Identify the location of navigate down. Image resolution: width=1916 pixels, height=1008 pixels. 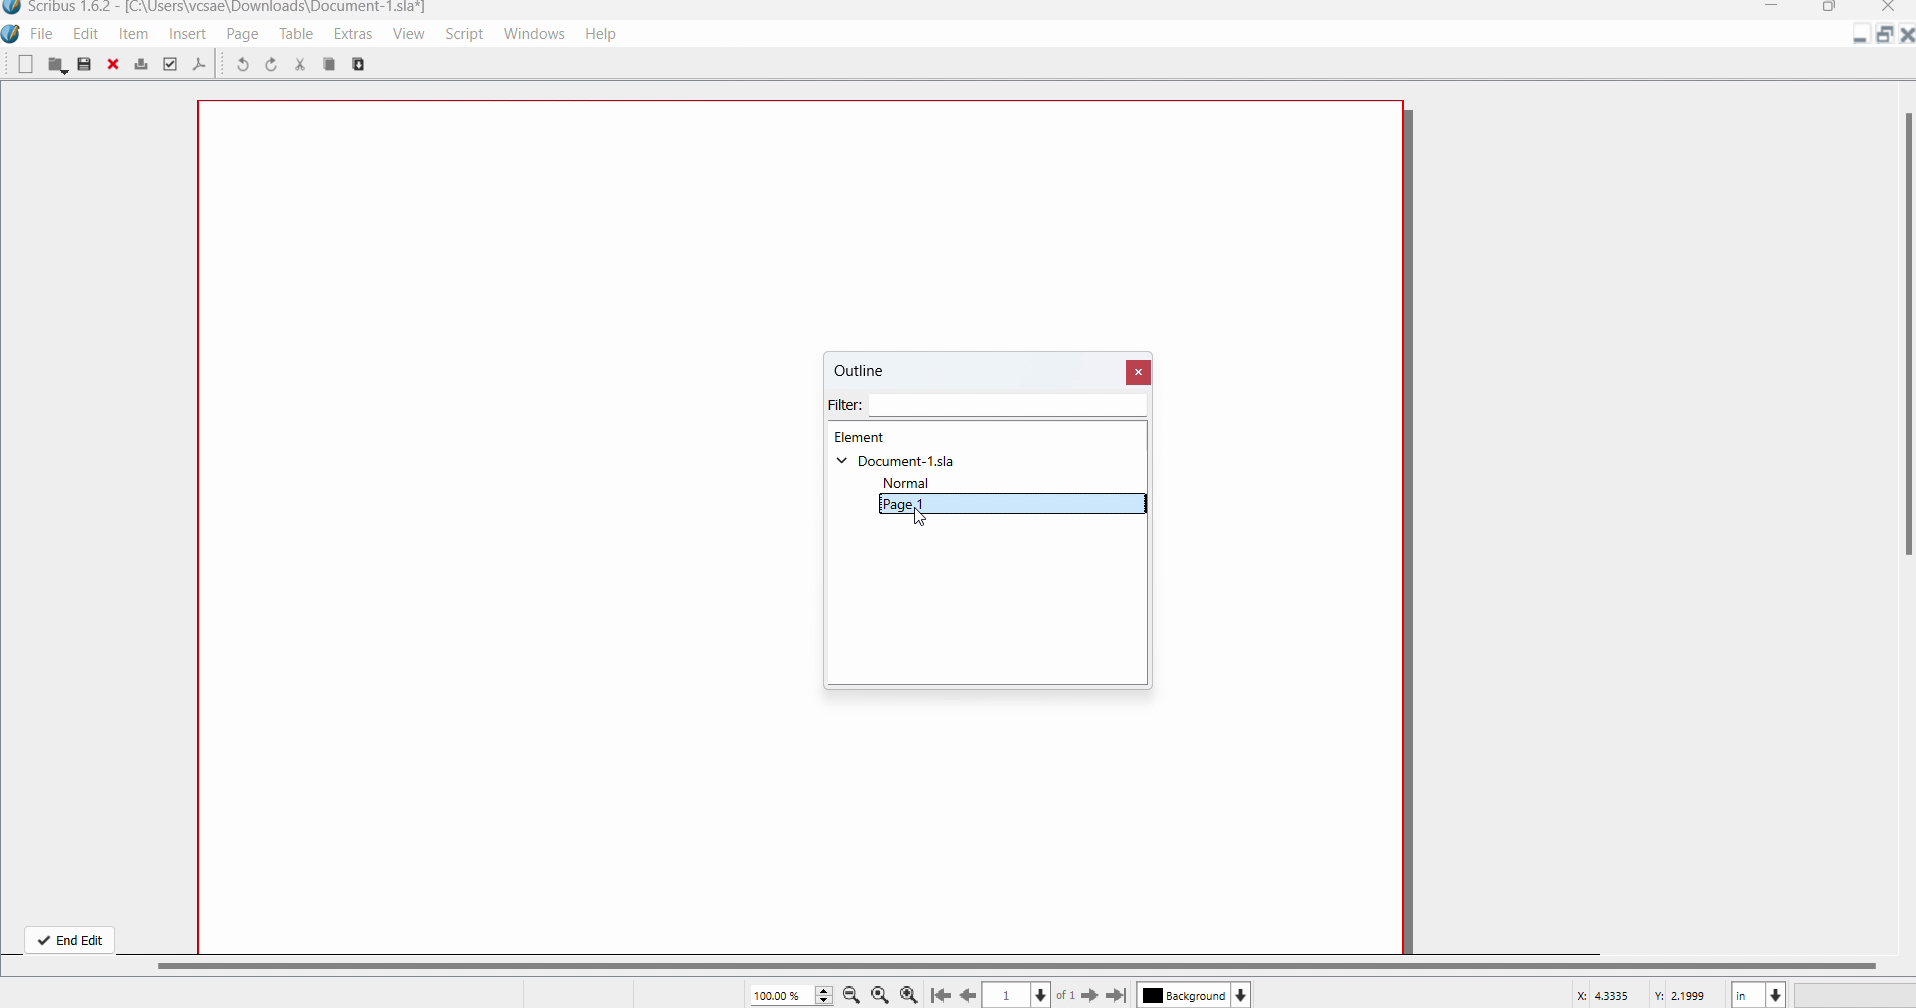
(1043, 992).